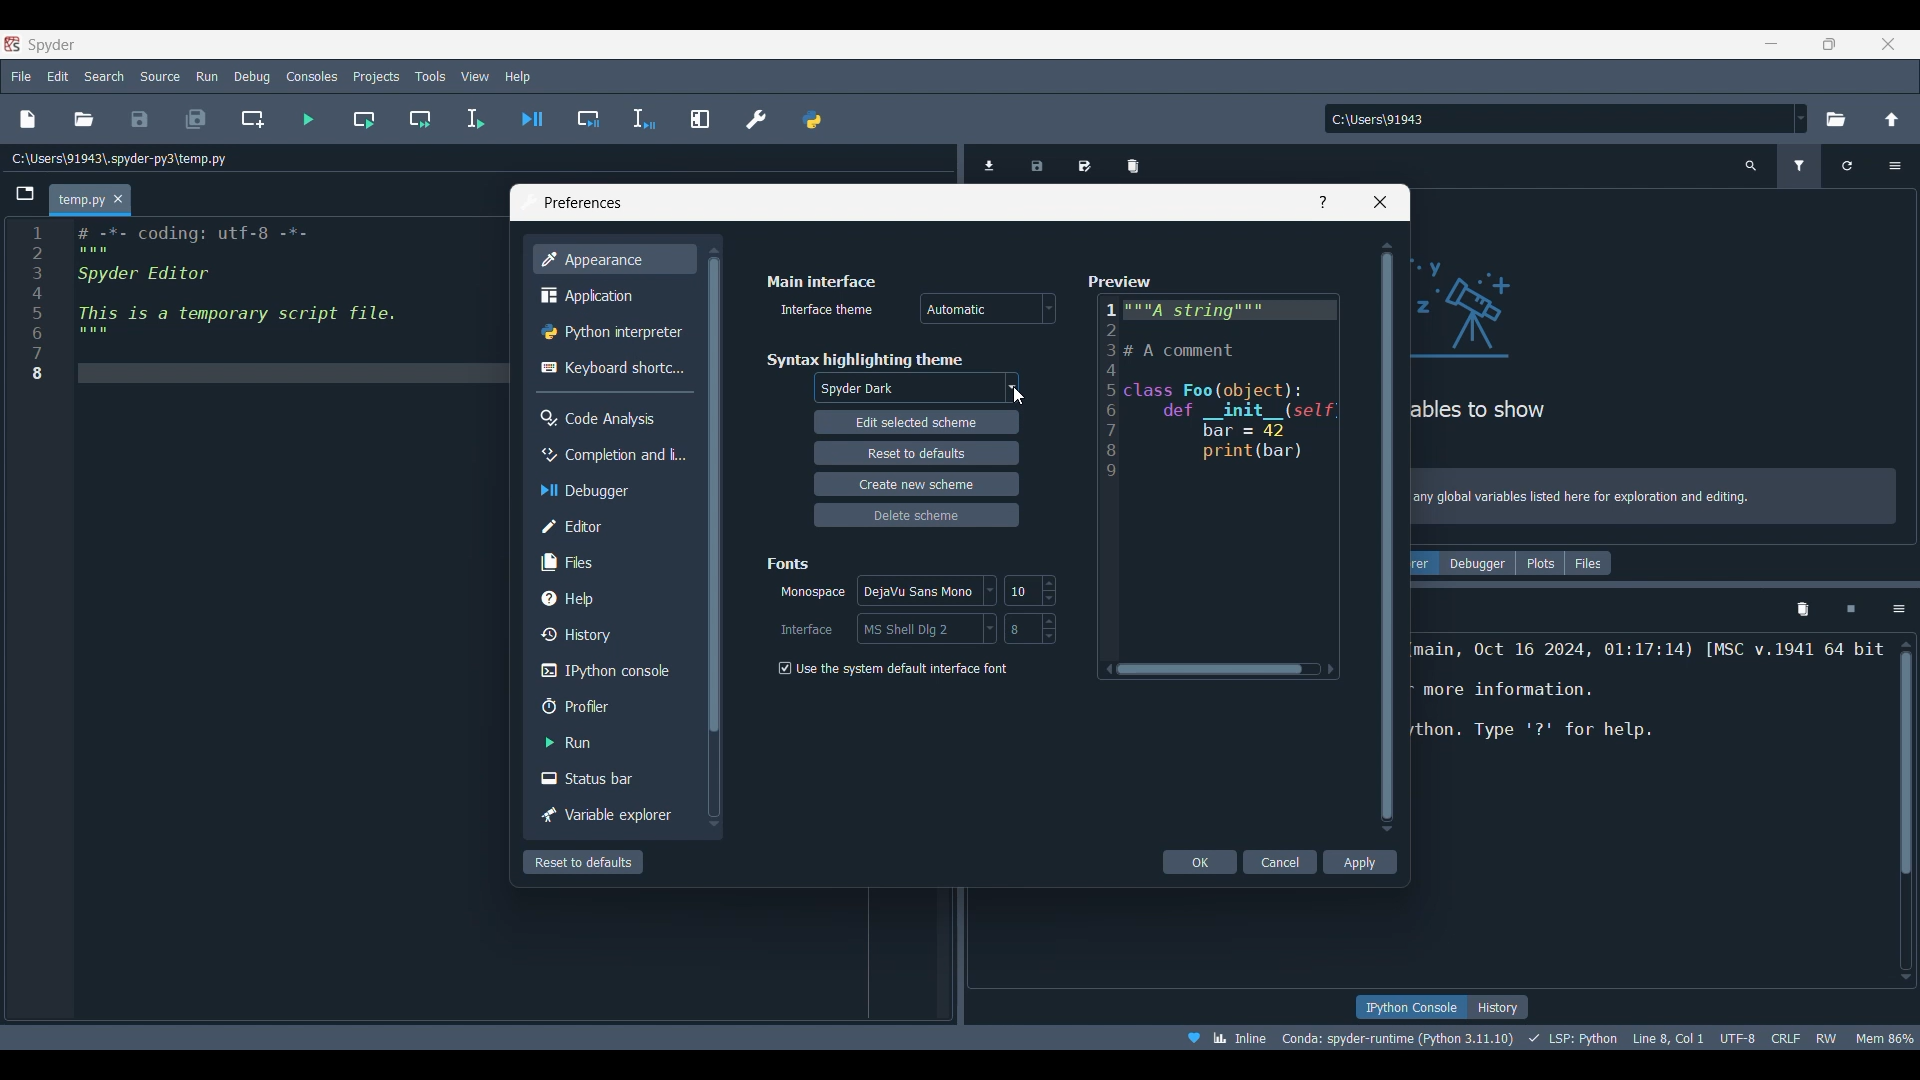 The height and width of the screenshot is (1080, 1920). What do you see at coordinates (120, 159) in the screenshot?
I see `Location of current file` at bounding box center [120, 159].